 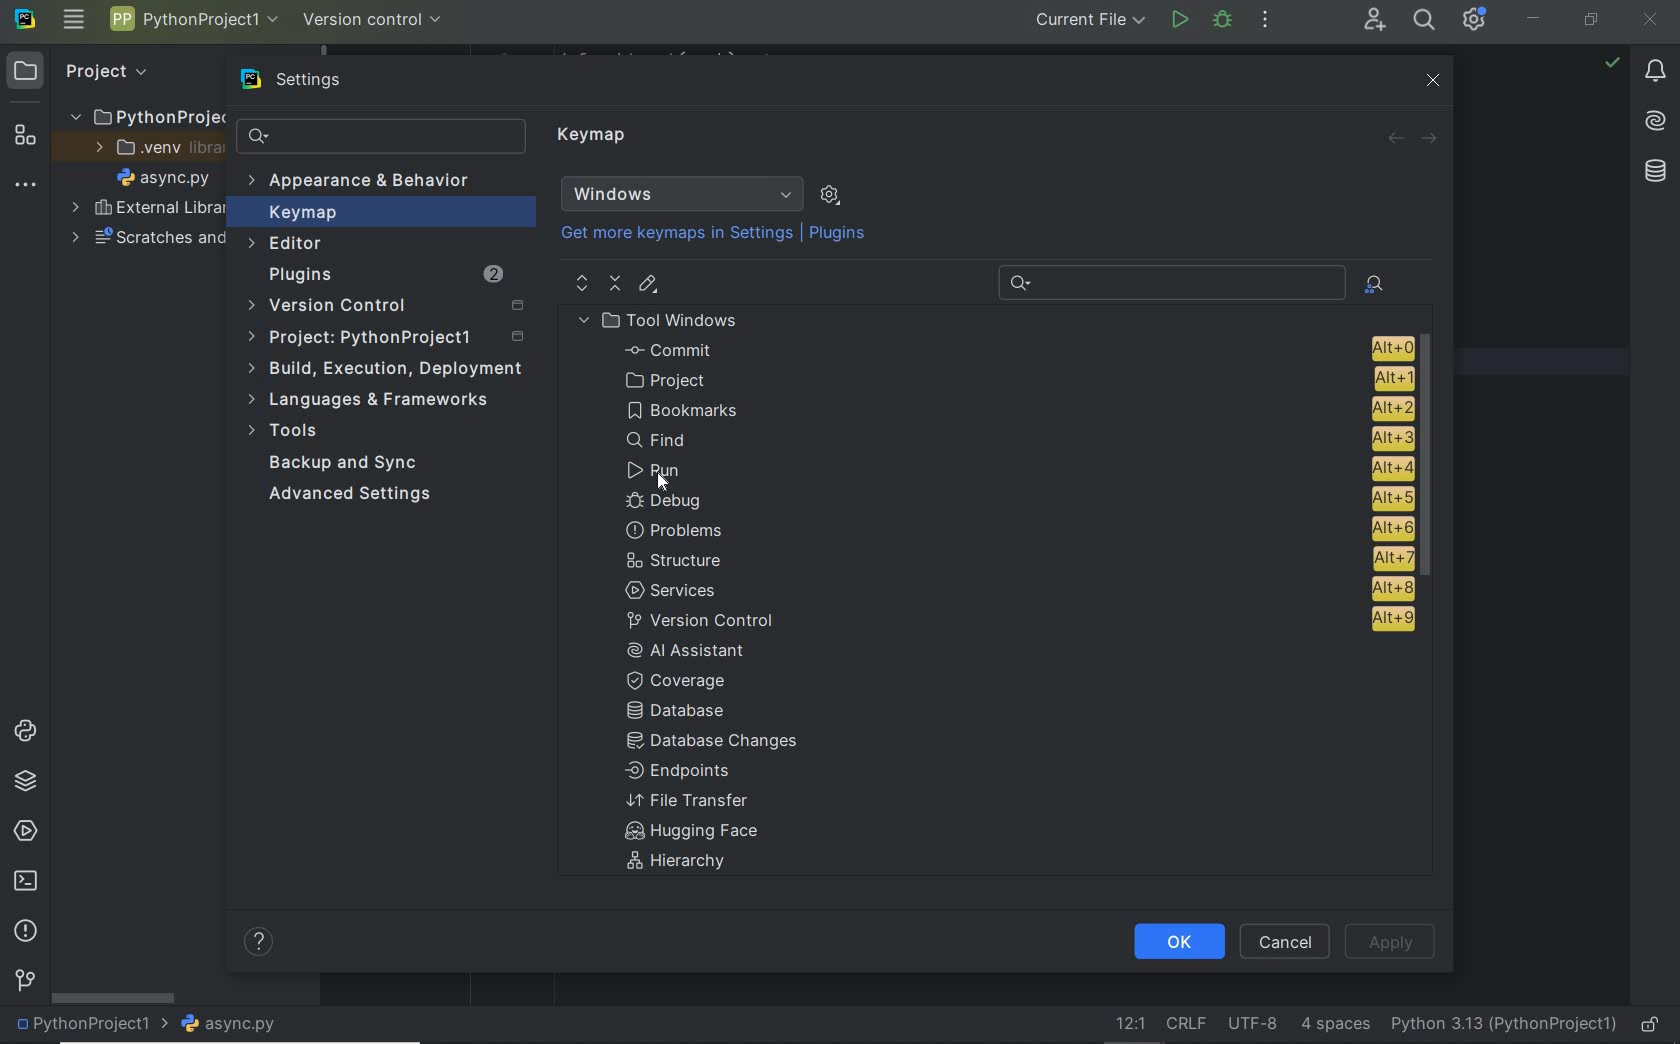 What do you see at coordinates (362, 182) in the screenshot?
I see `Appearance & Behavior` at bounding box center [362, 182].